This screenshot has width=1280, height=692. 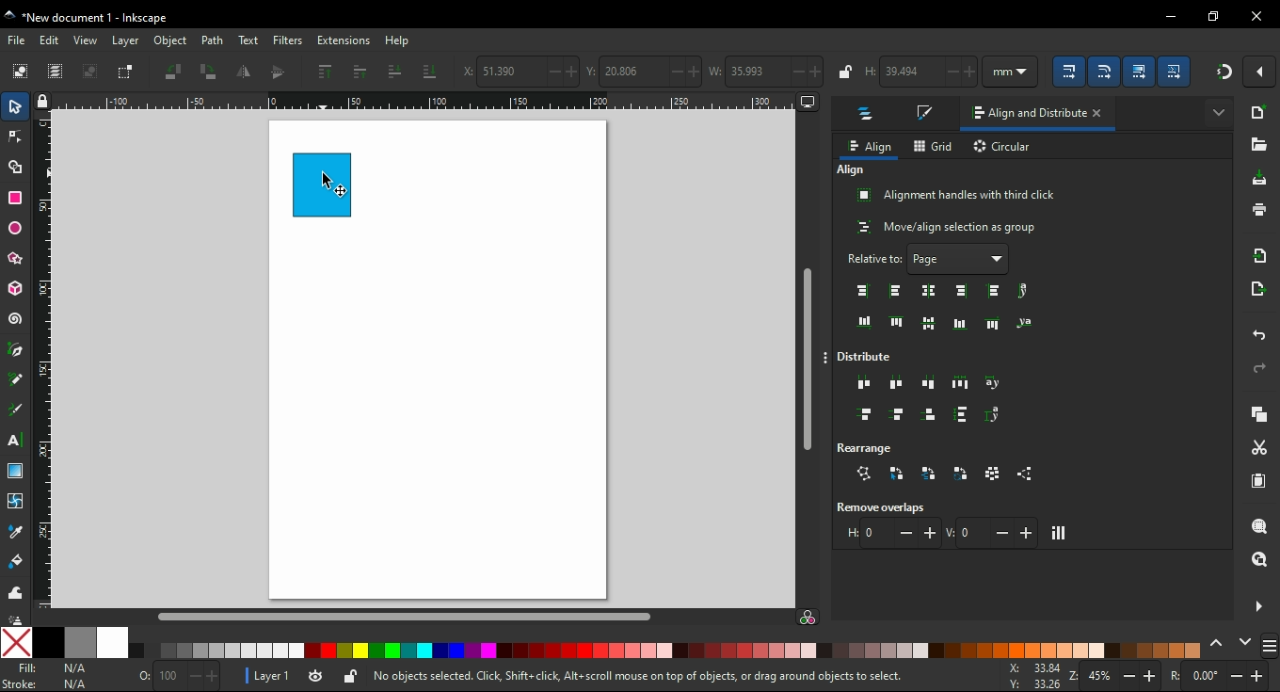 What do you see at coordinates (92, 18) in the screenshot?
I see `icon and file name` at bounding box center [92, 18].